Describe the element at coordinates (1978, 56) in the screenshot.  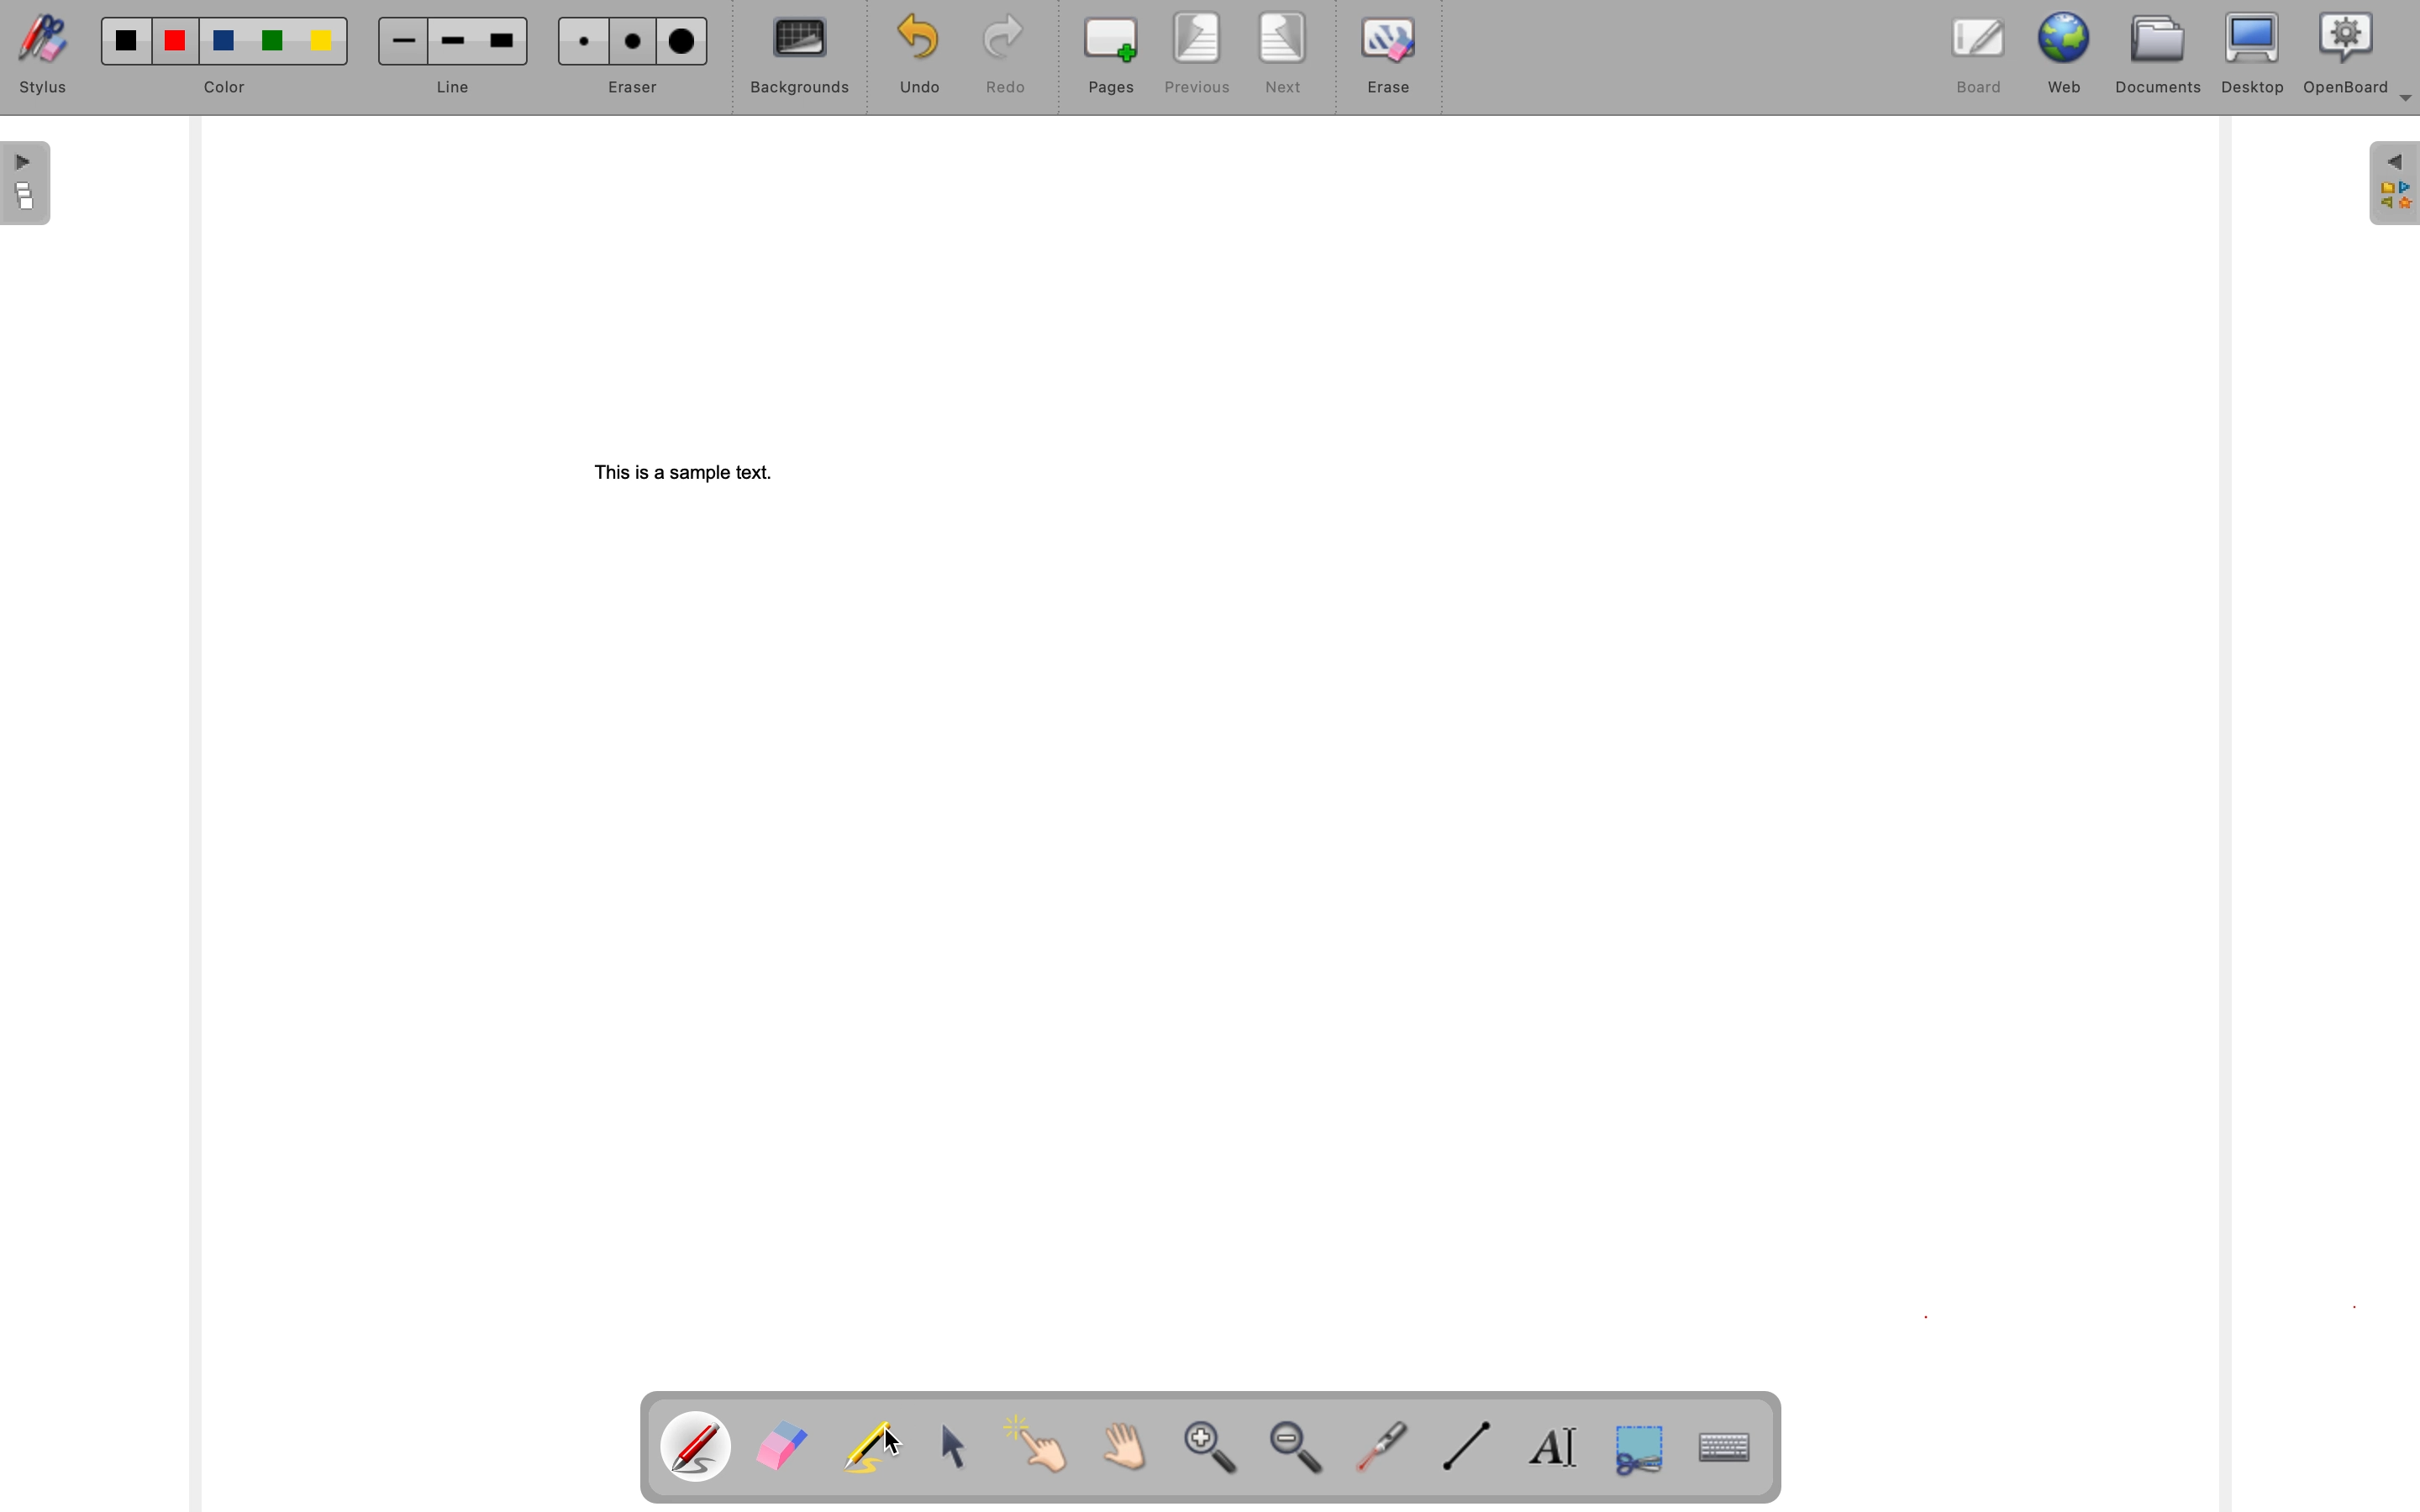
I see `board` at that location.